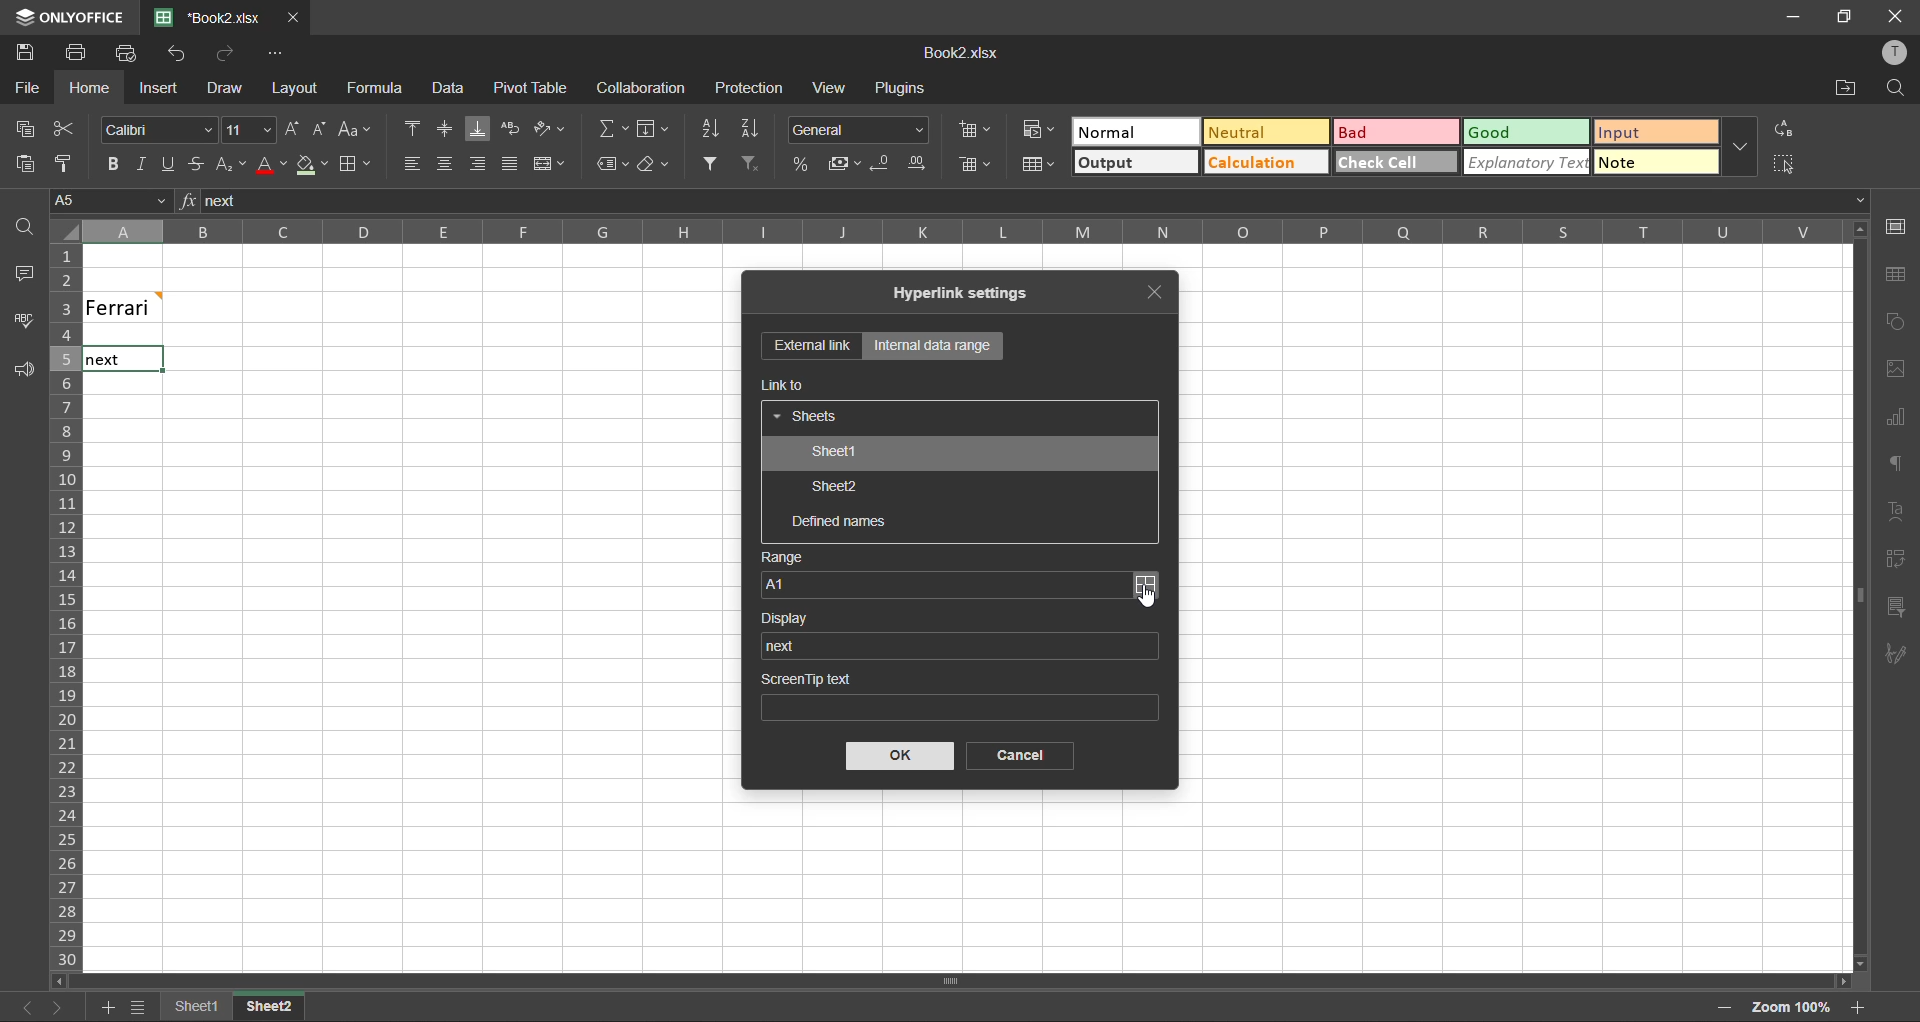 This screenshot has height=1022, width=1920. What do you see at coordinates (531, 89) in the screenshot?
I see `pivot table` at bounding box center [531, 89].